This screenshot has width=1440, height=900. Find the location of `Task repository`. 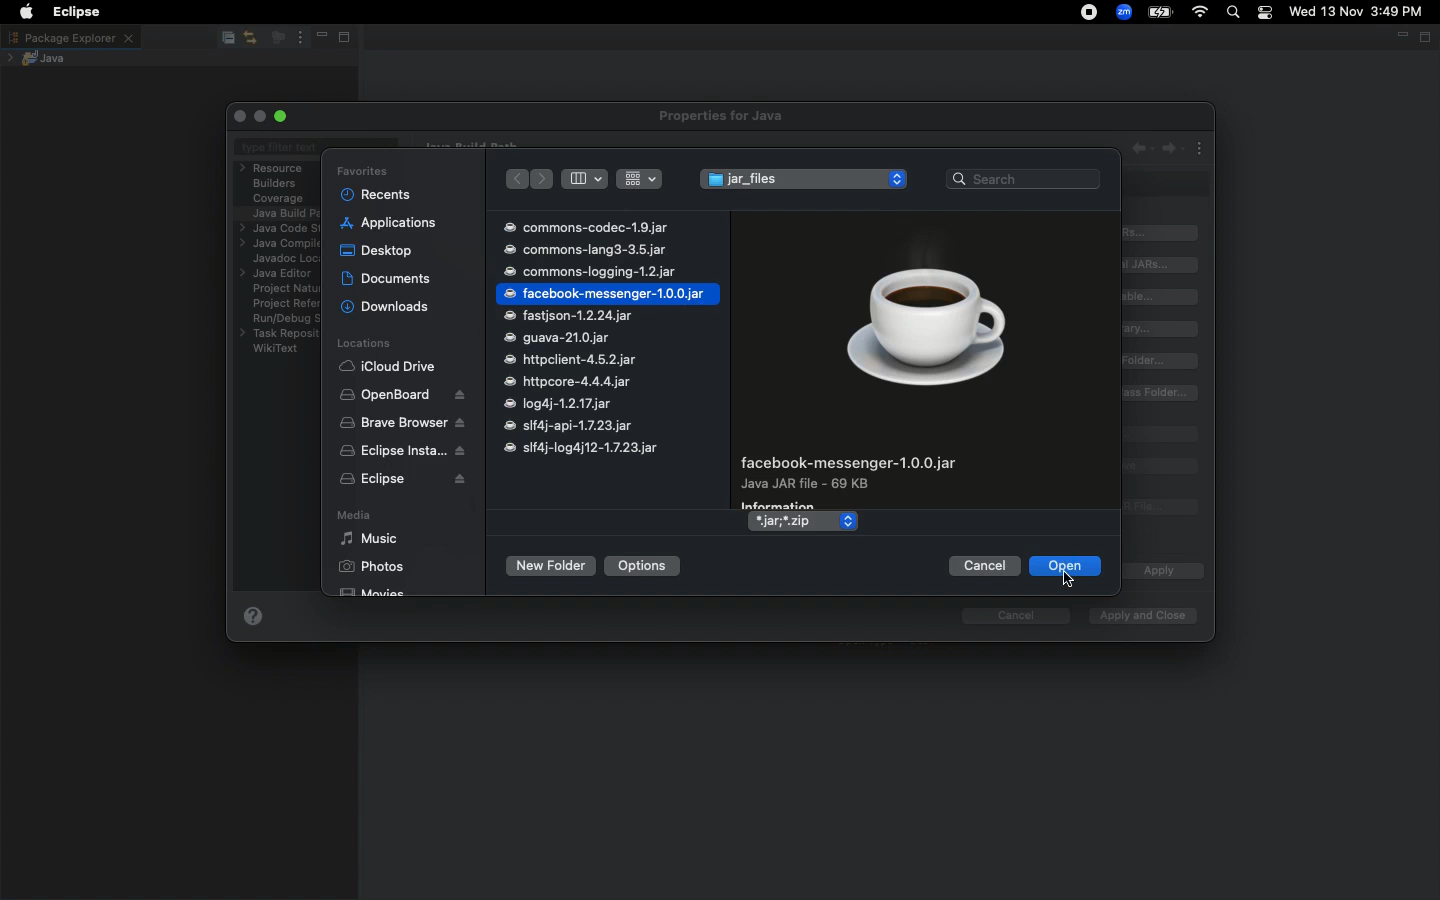

Task repository is located at coordinates (280, 334).